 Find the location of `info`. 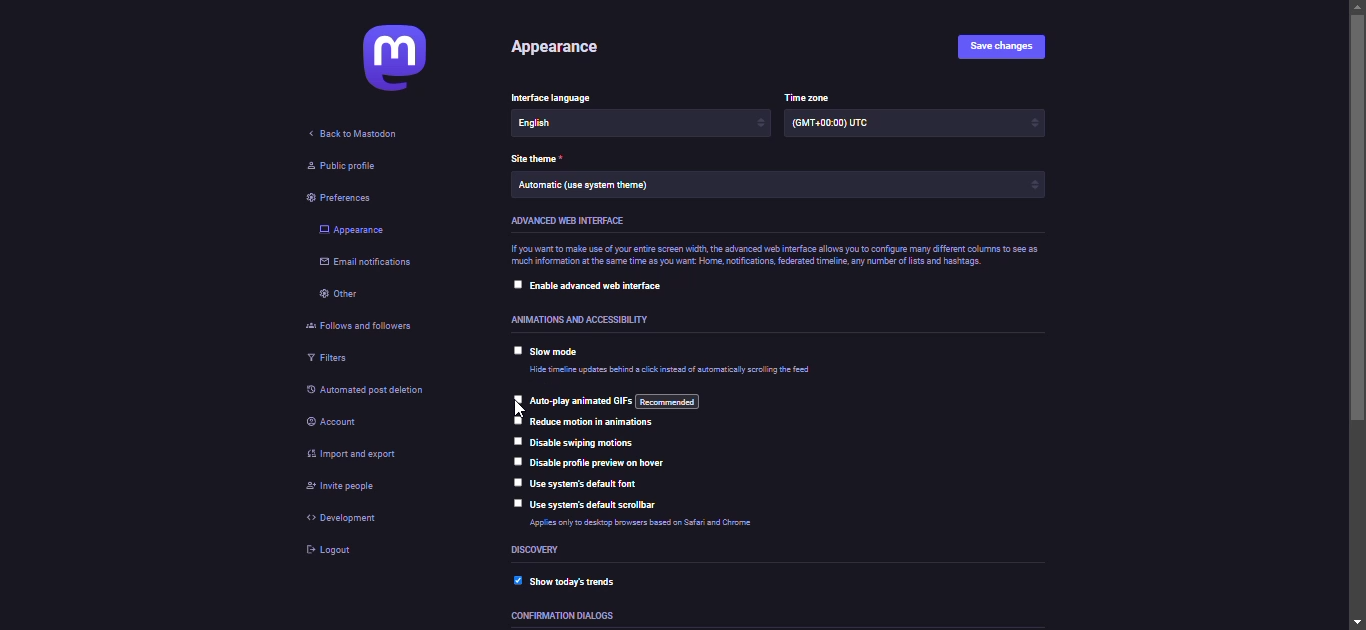

info is located at coordinates (773, 256).